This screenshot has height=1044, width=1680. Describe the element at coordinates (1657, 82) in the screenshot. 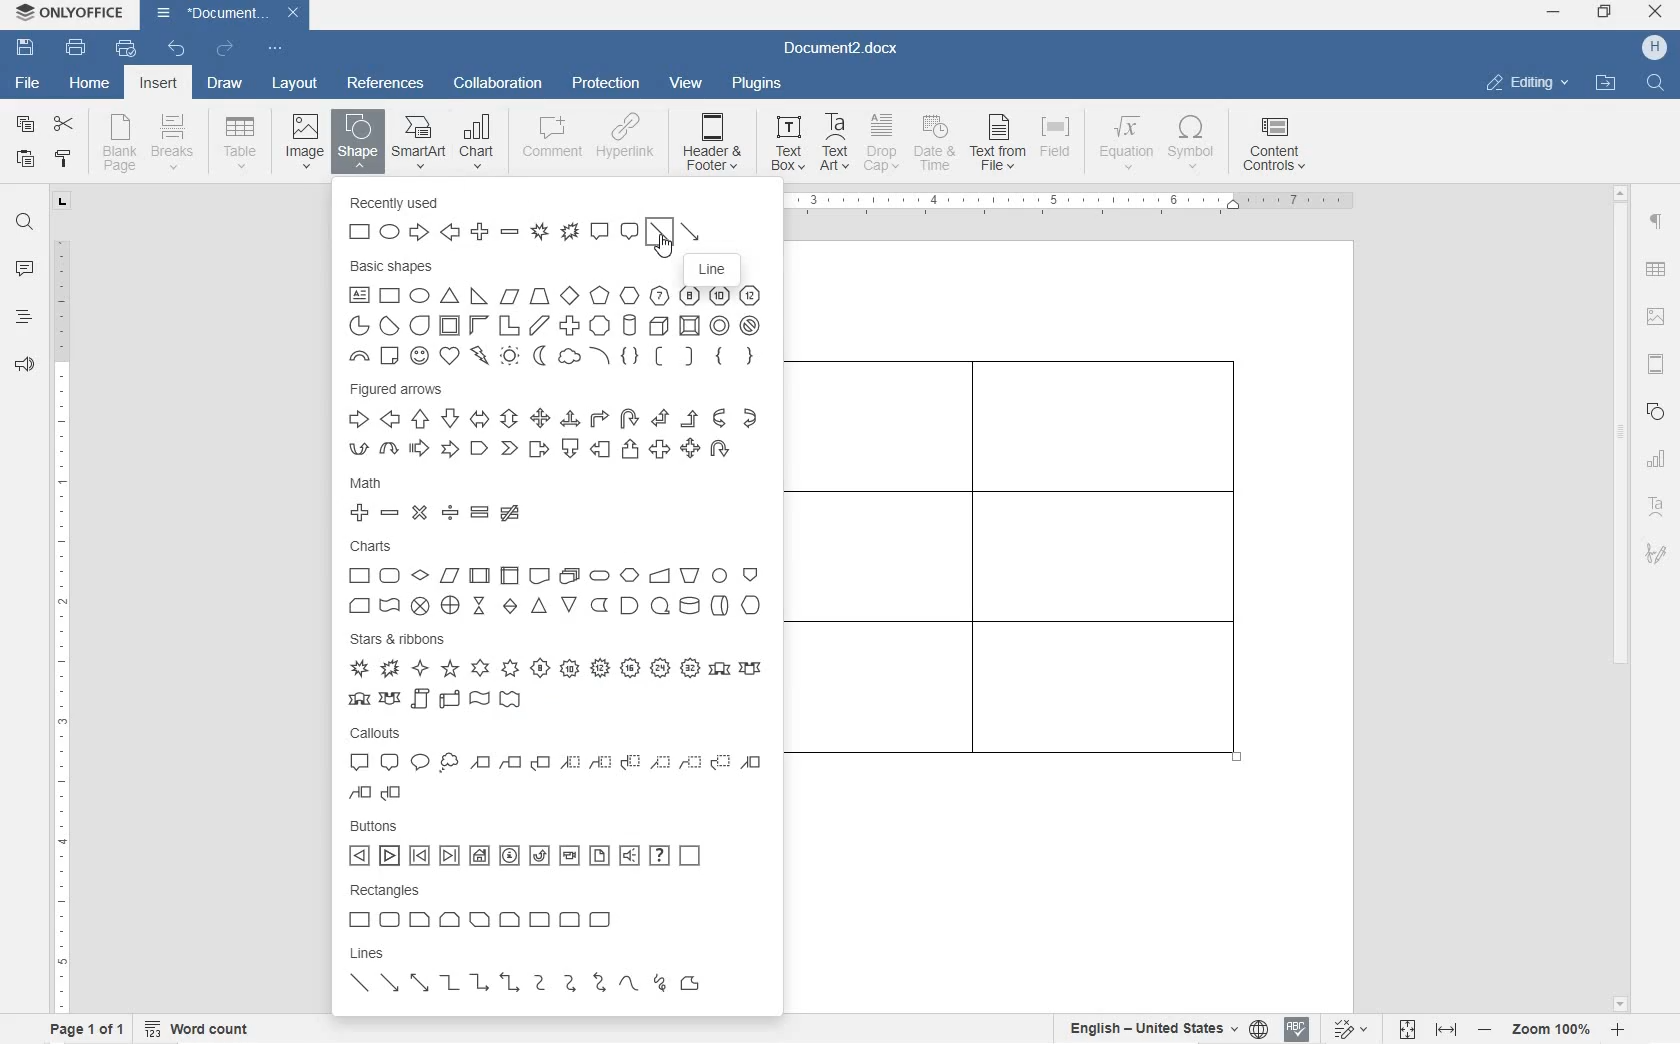

I see `FIND` at that location.